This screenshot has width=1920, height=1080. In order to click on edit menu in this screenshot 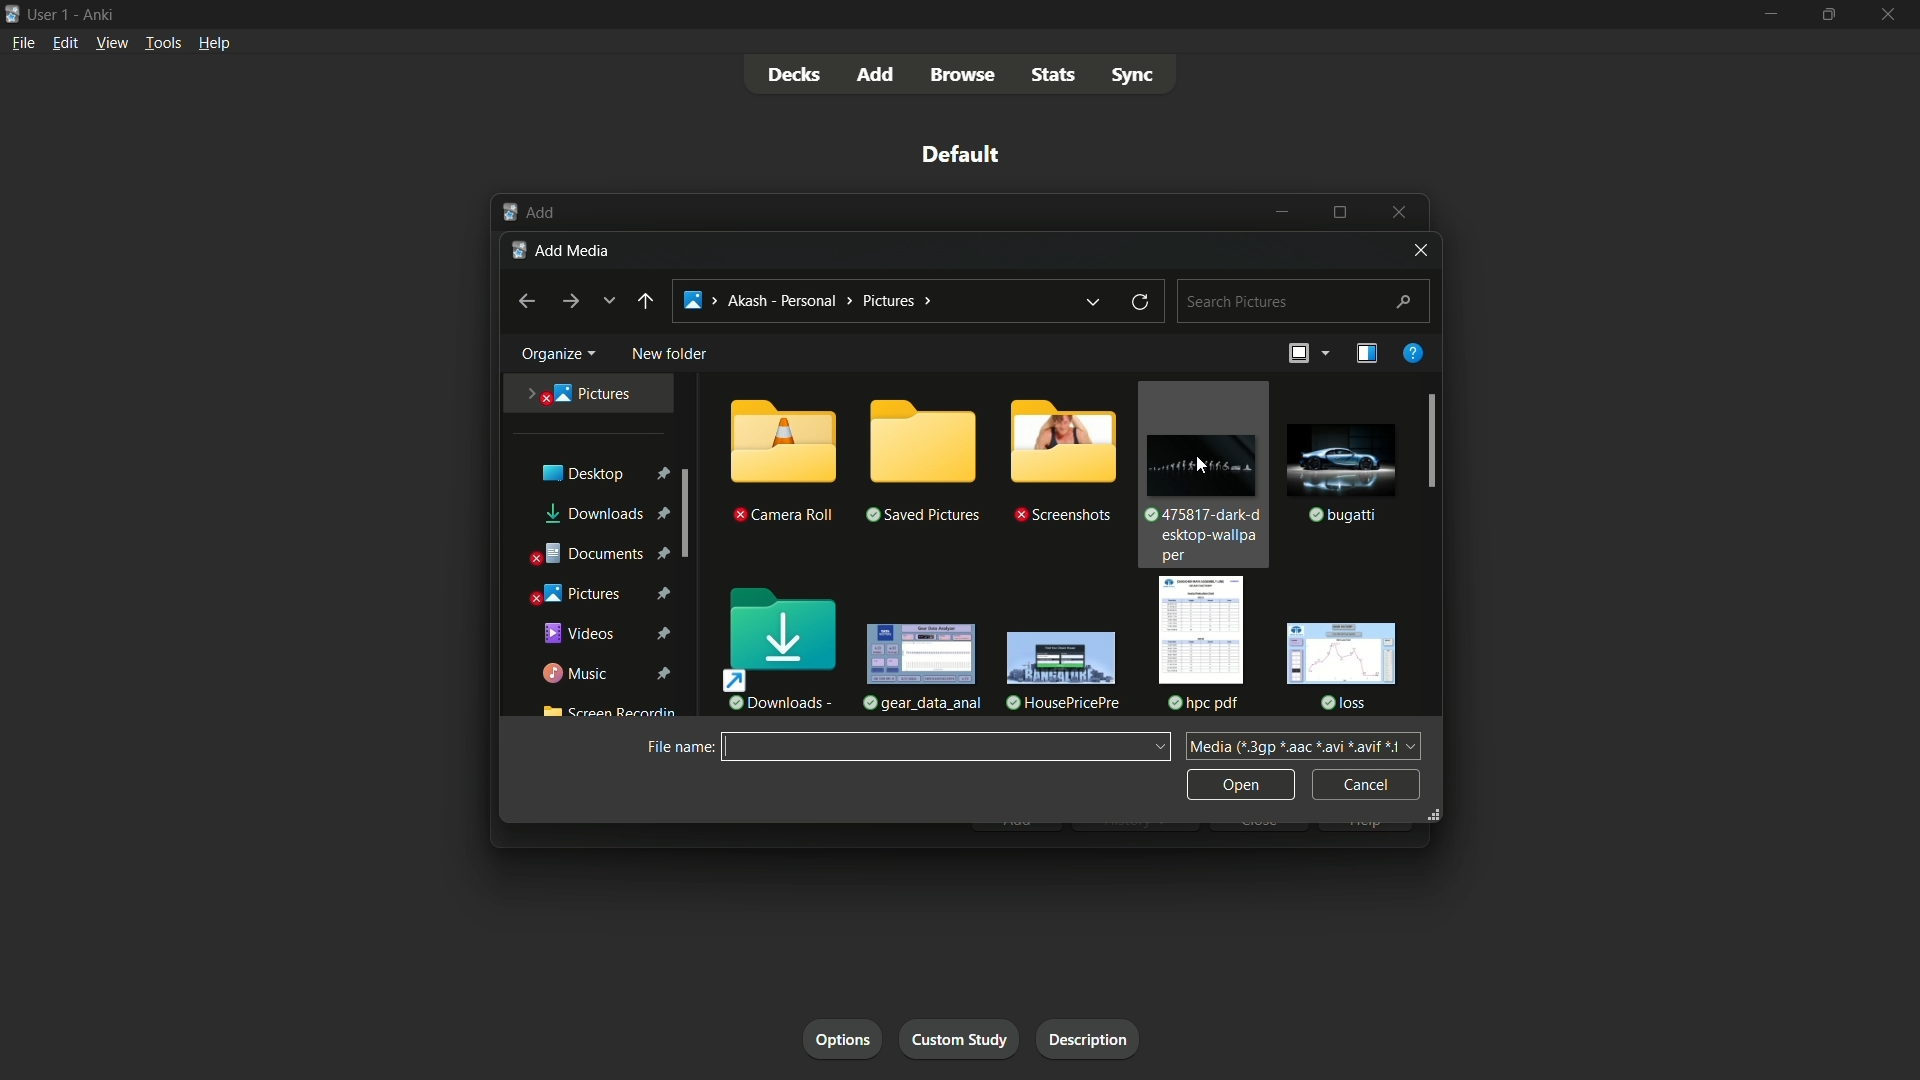, I will do `click(68, 42)`.